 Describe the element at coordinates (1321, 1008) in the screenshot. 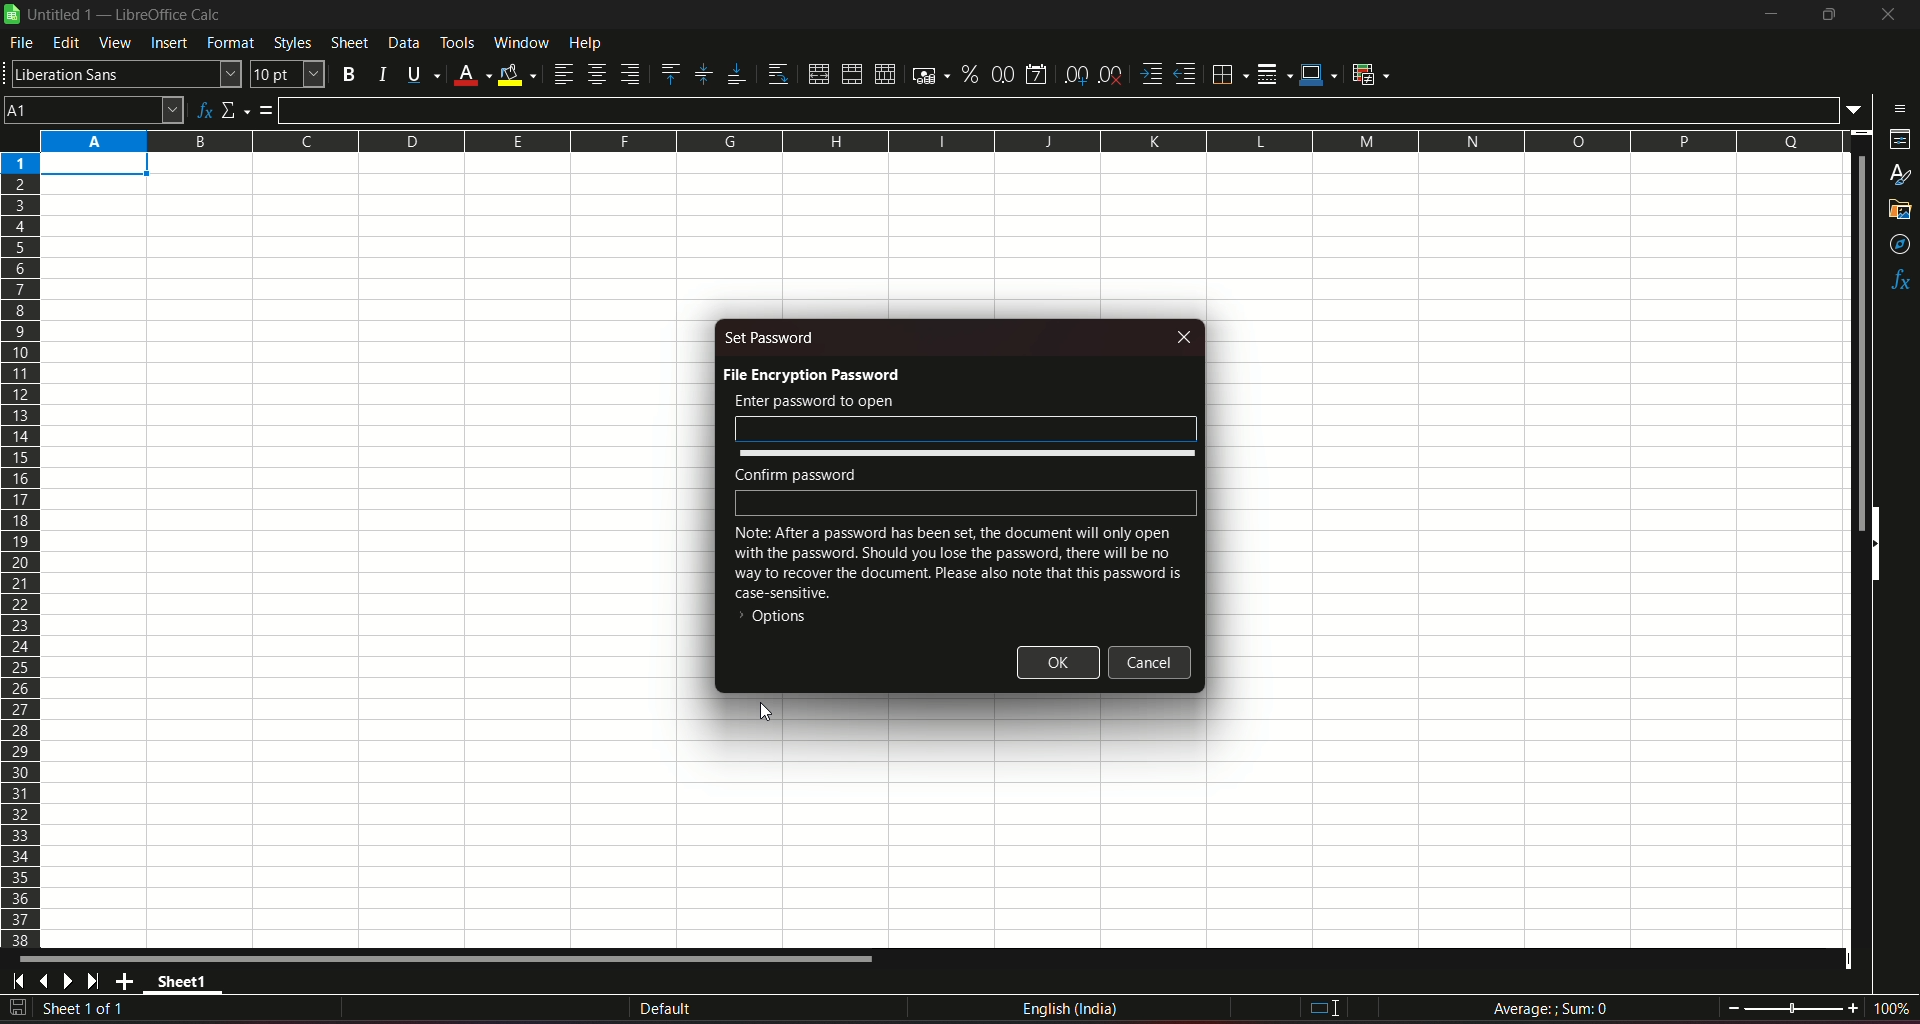

I see `standard selection` at that location.